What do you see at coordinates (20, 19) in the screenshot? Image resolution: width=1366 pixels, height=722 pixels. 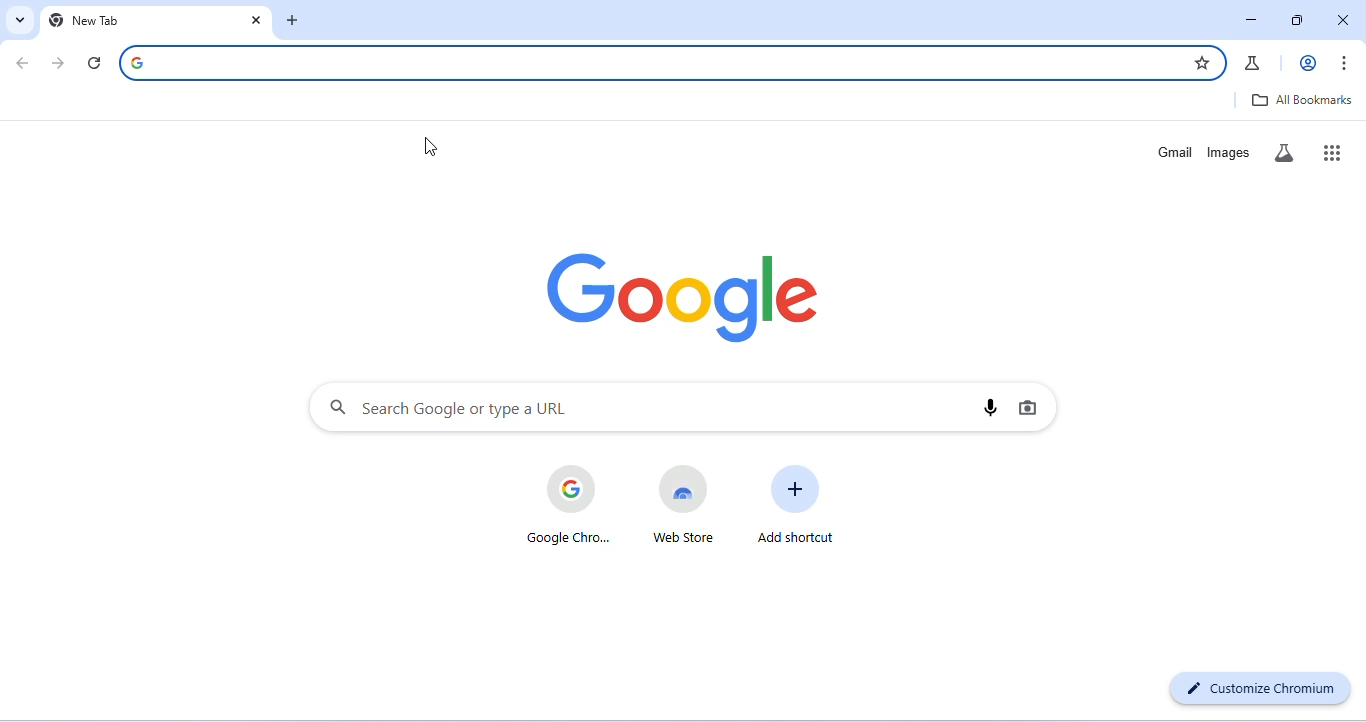 I see `search tabs` at bounding box center [20, 19].